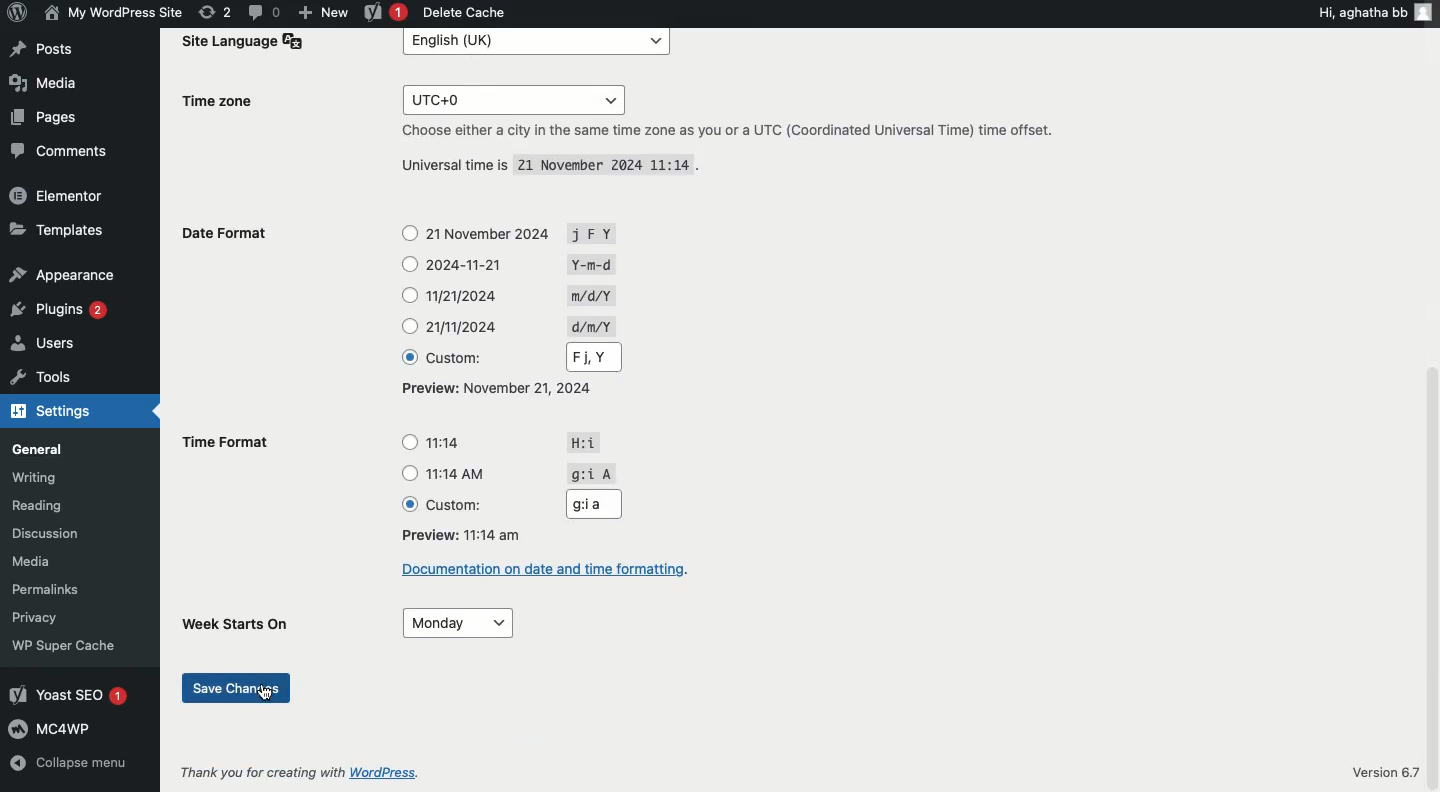  Describe the element at coordinates (35, 507) in the screenshot. I see `Reading` at that location.